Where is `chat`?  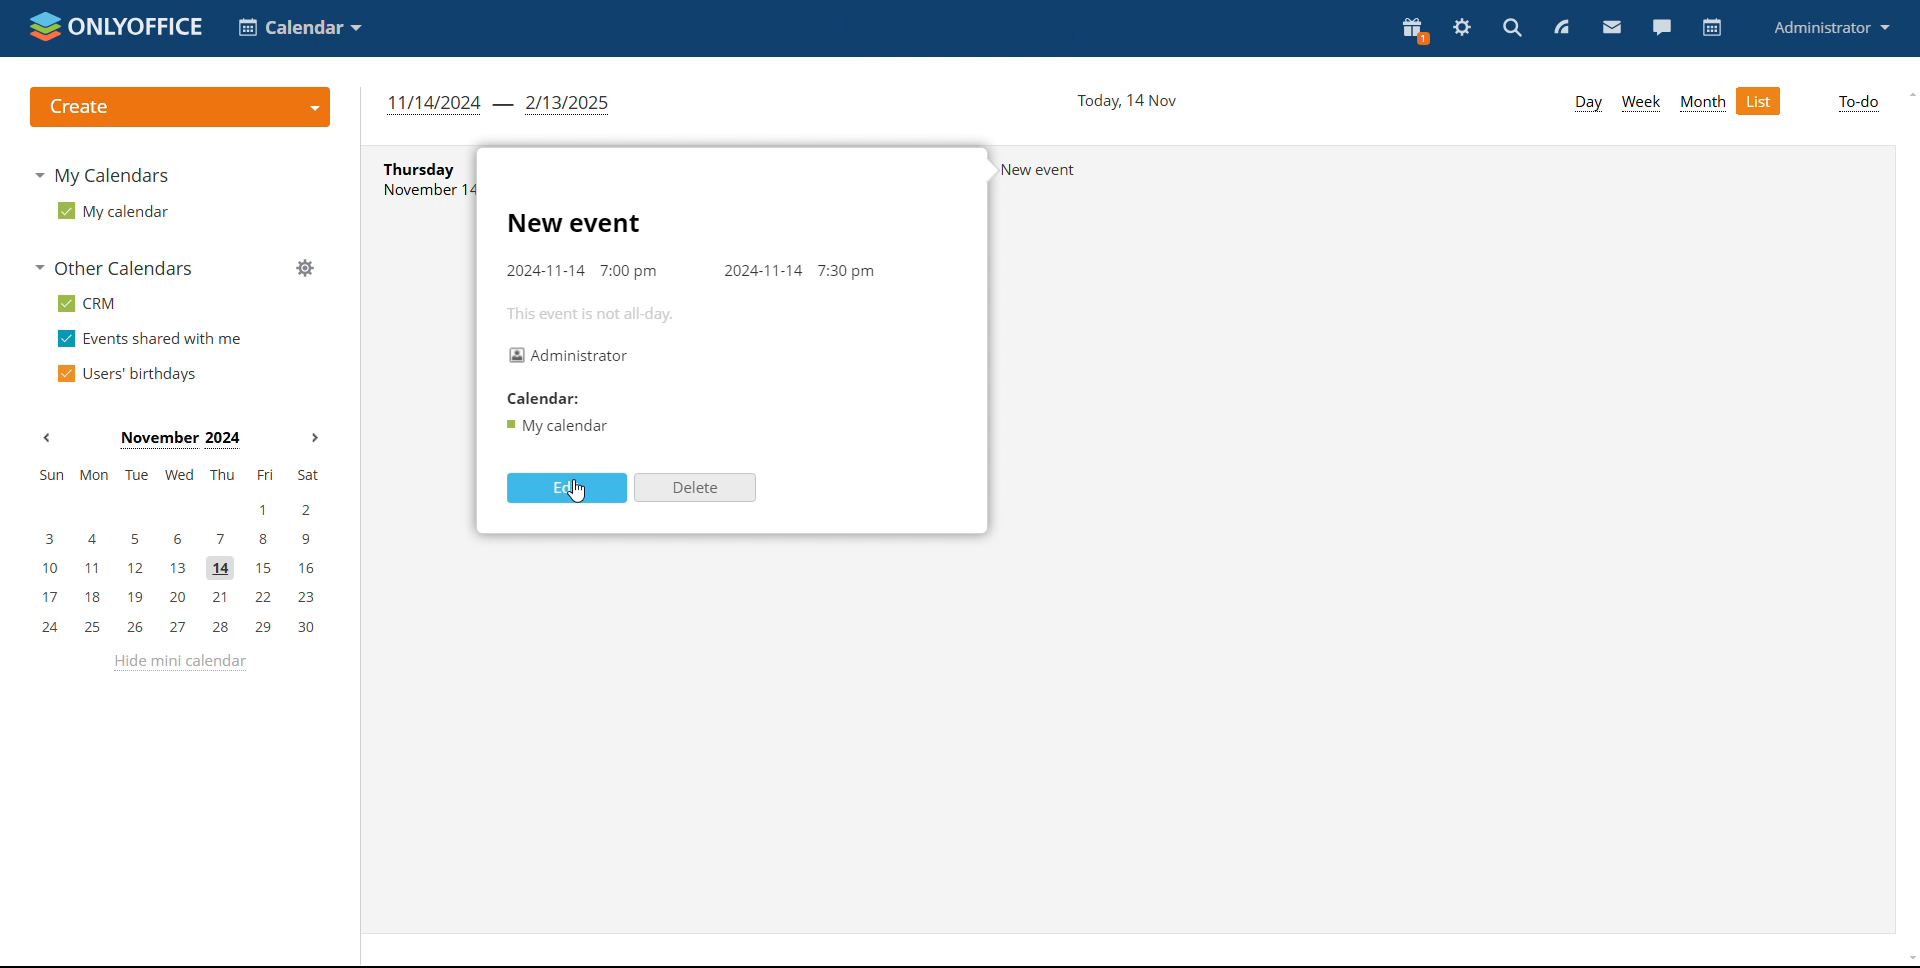
chat is located at coordinates (1661, 28).